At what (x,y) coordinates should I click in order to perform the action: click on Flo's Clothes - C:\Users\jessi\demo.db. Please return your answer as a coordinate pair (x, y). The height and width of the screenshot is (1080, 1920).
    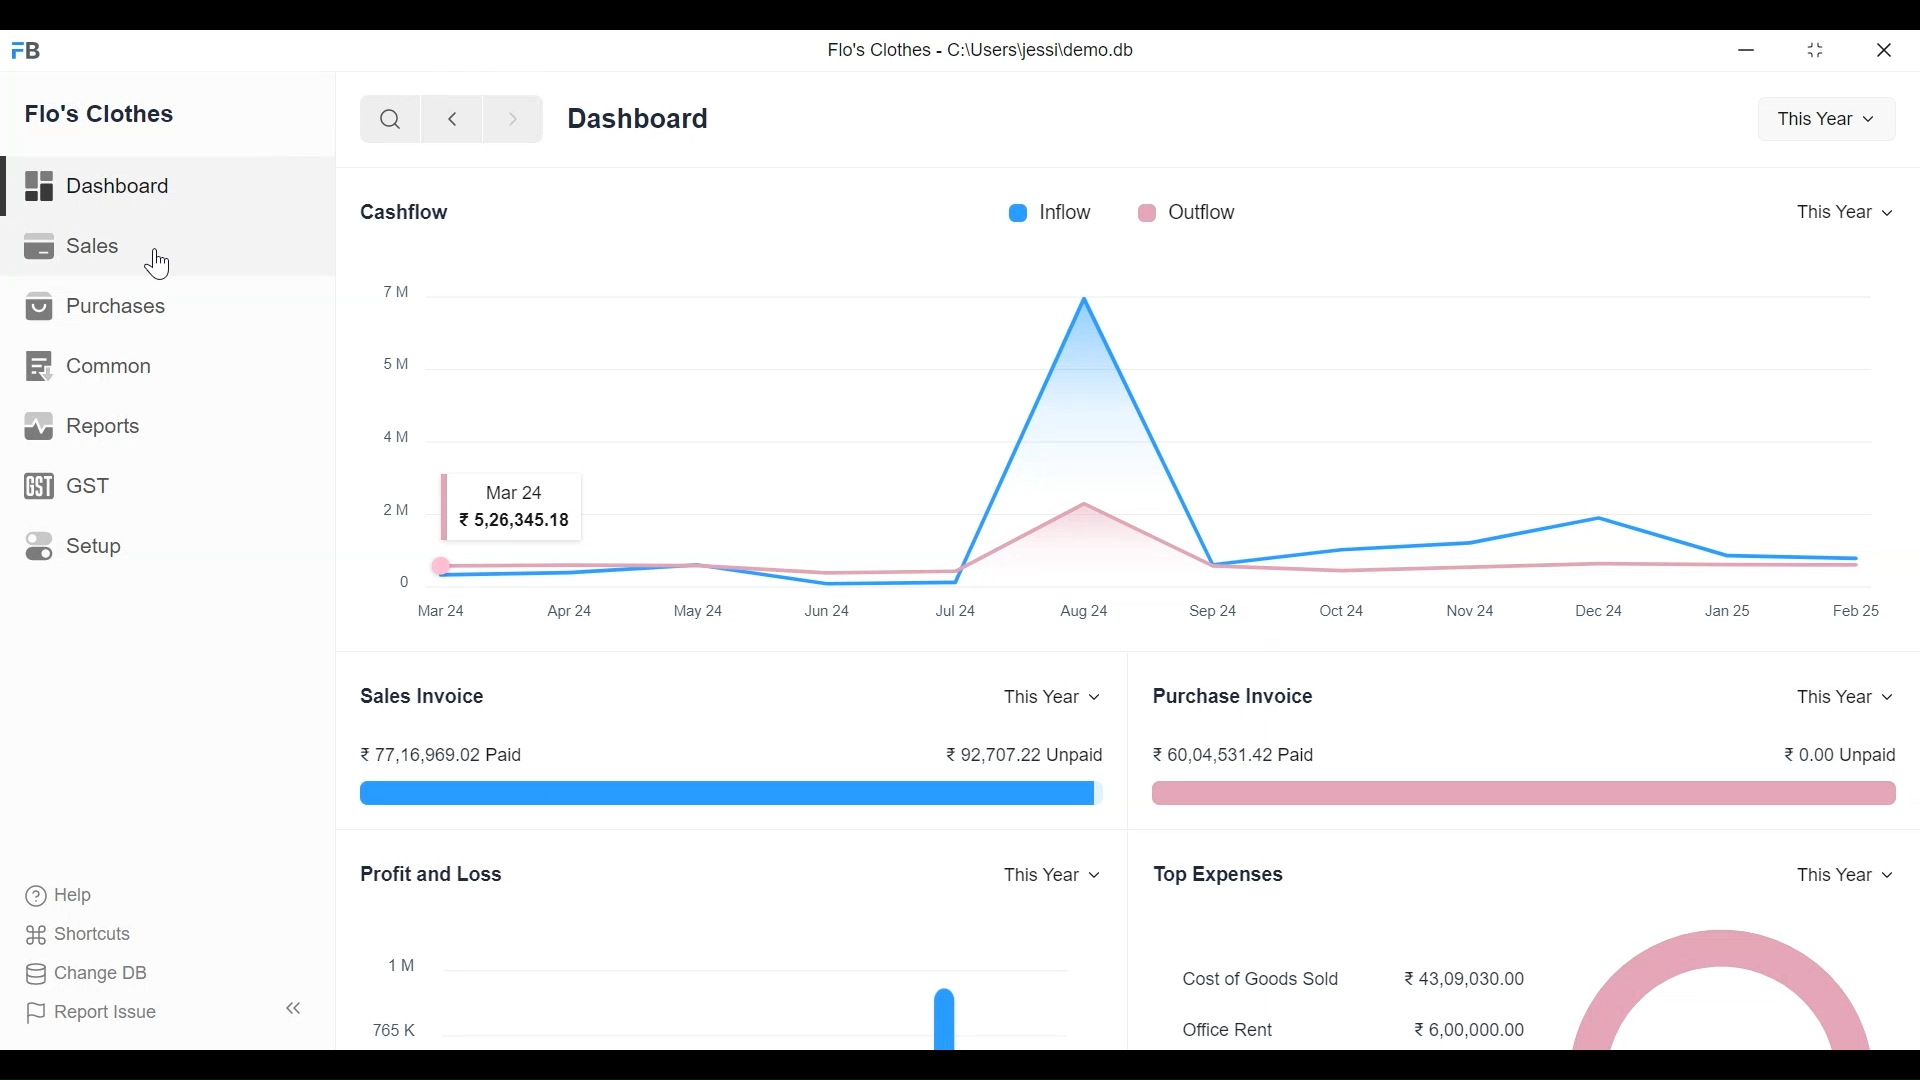
    Looking at the image, I should click on (981, 48).